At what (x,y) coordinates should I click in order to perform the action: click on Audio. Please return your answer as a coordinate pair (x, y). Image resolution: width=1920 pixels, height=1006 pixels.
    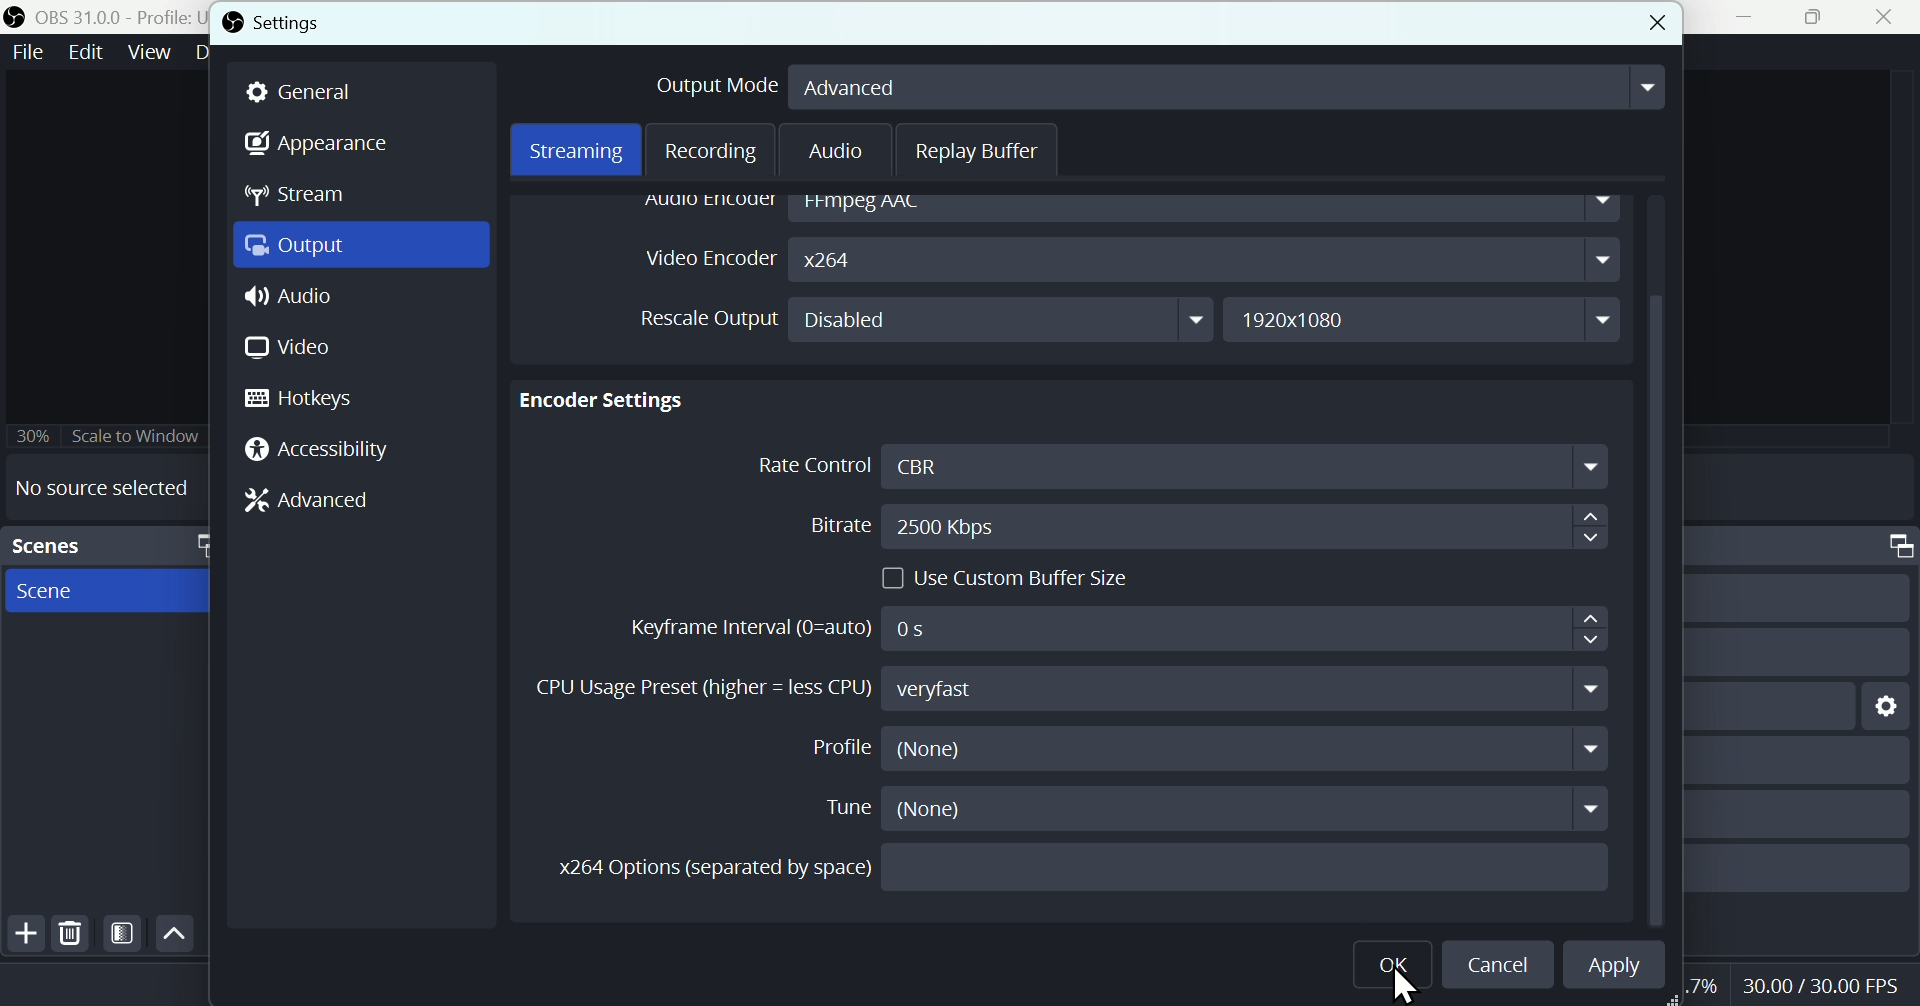
    Looking at the image, I should click on (360, 294).